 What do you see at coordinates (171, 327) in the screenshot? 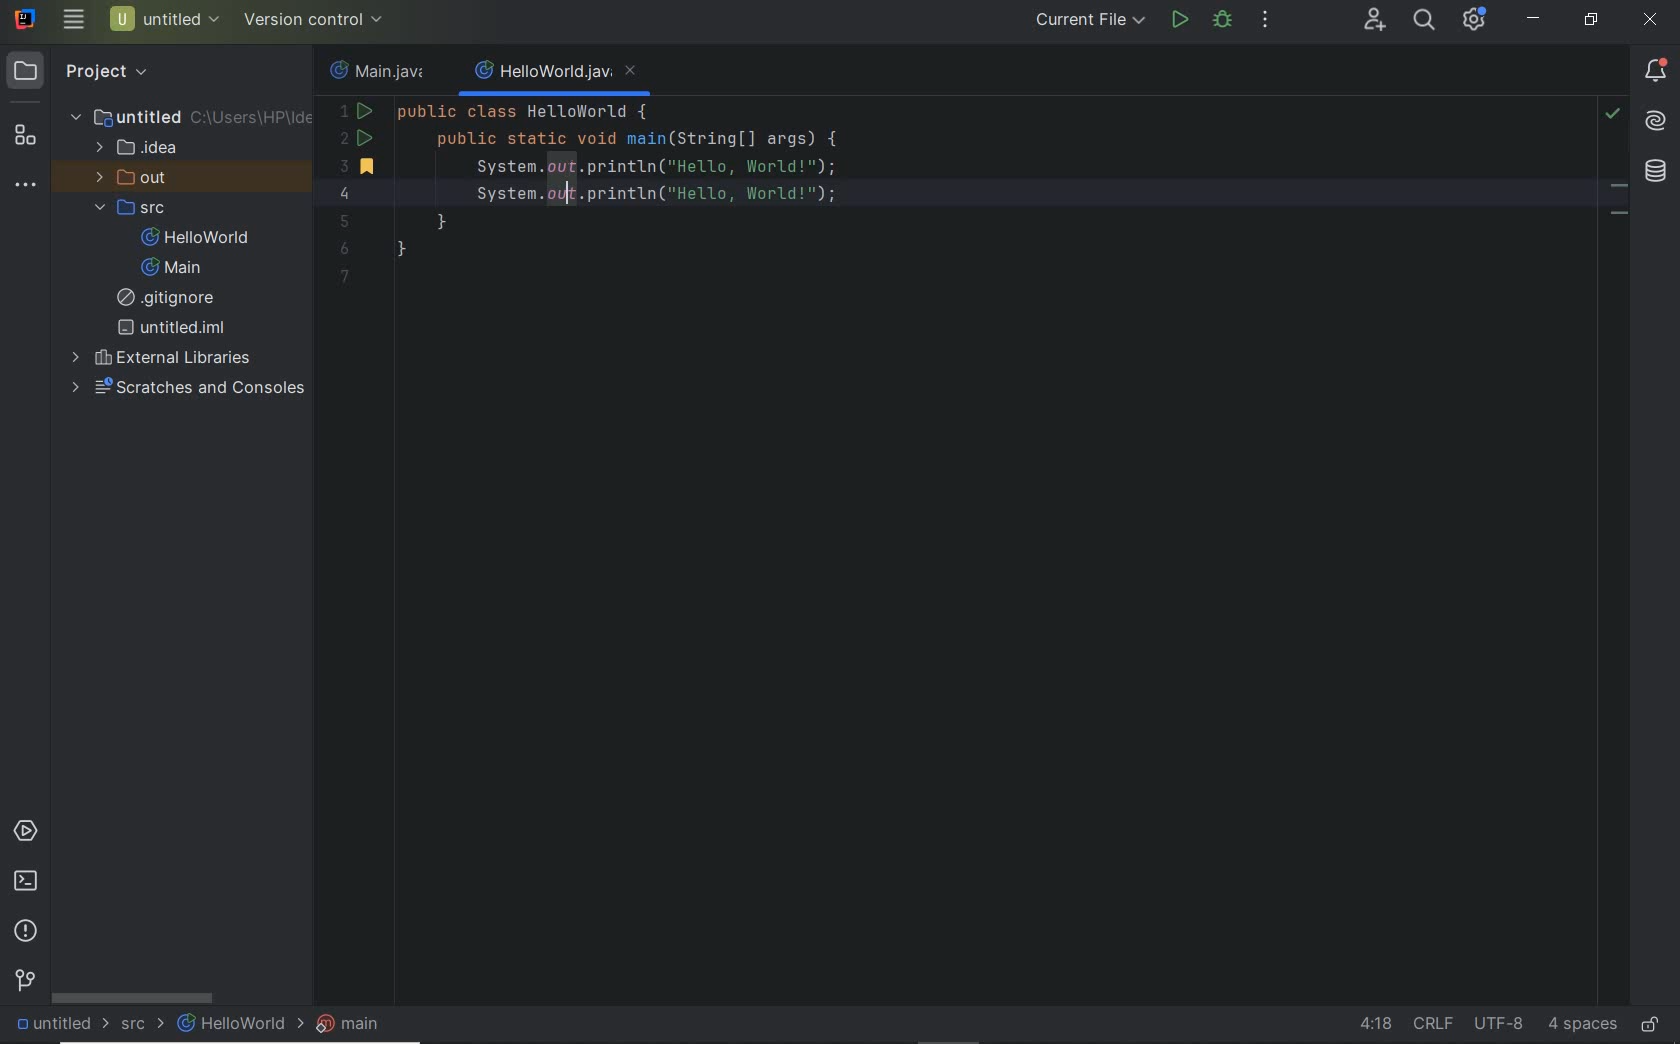
I see `untitled.iml` at bounding box center [171, 327].